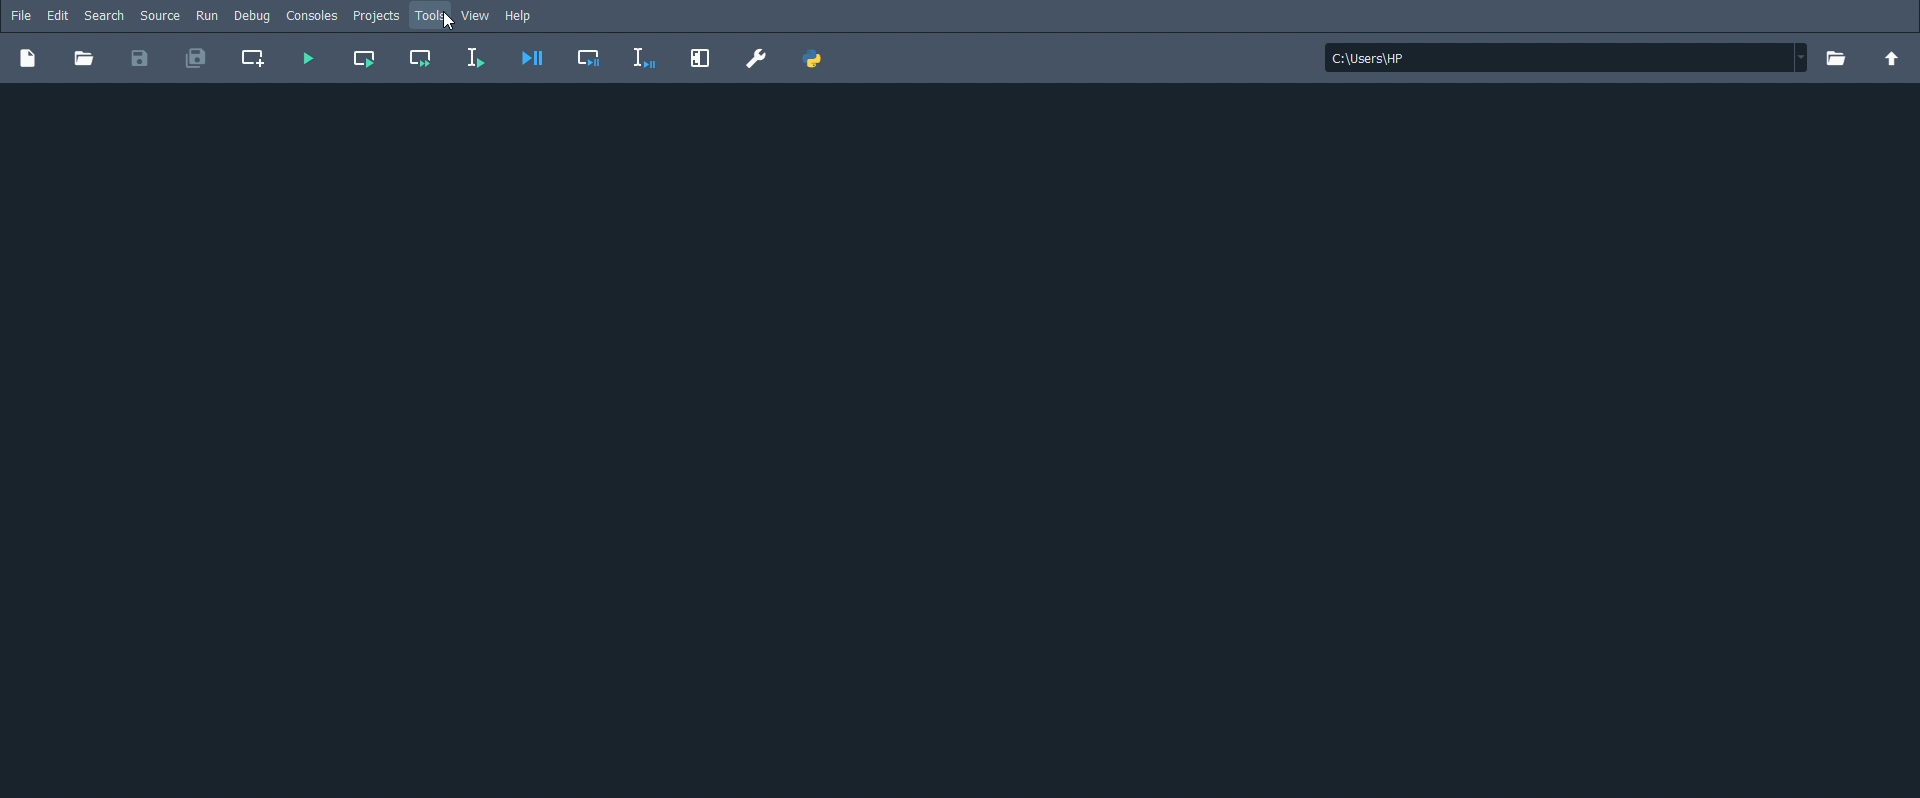 This screenshot has width=1920, height=798. What do you see at coordinates (431, 16) in the screenshot?
I see `Tools` at bounding box center [431, 16].